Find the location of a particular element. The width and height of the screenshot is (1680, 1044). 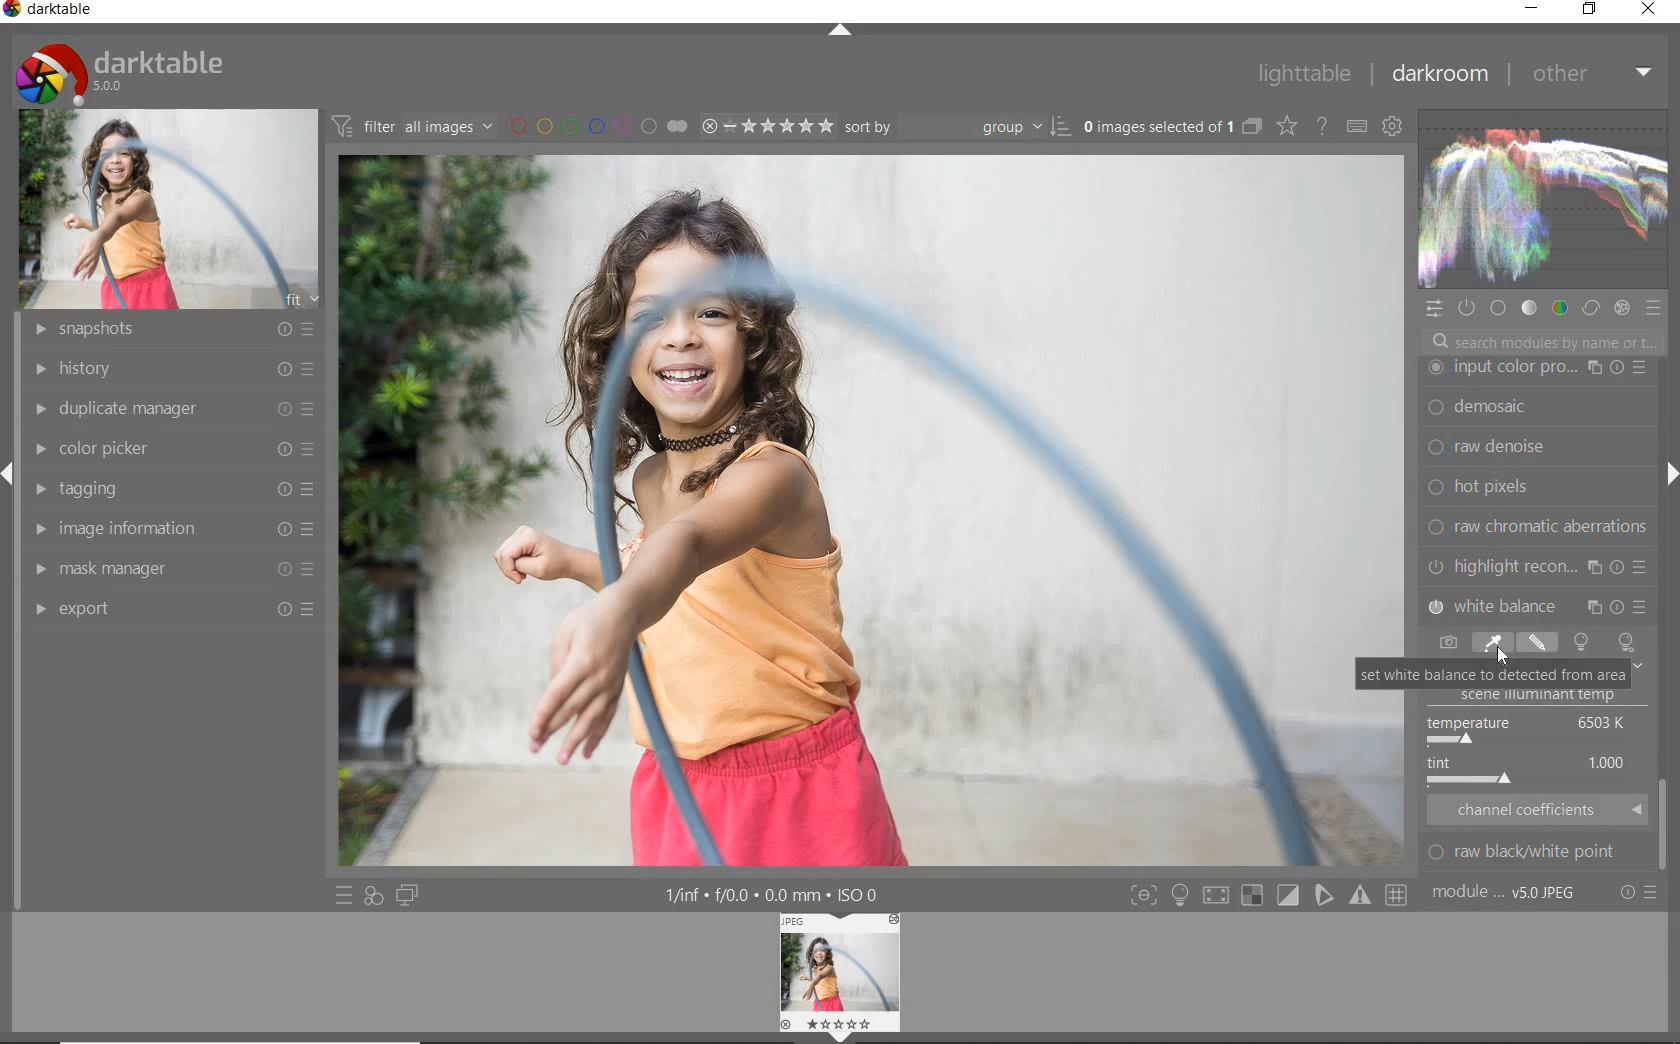

restore is located at coordinates (1589, 9).